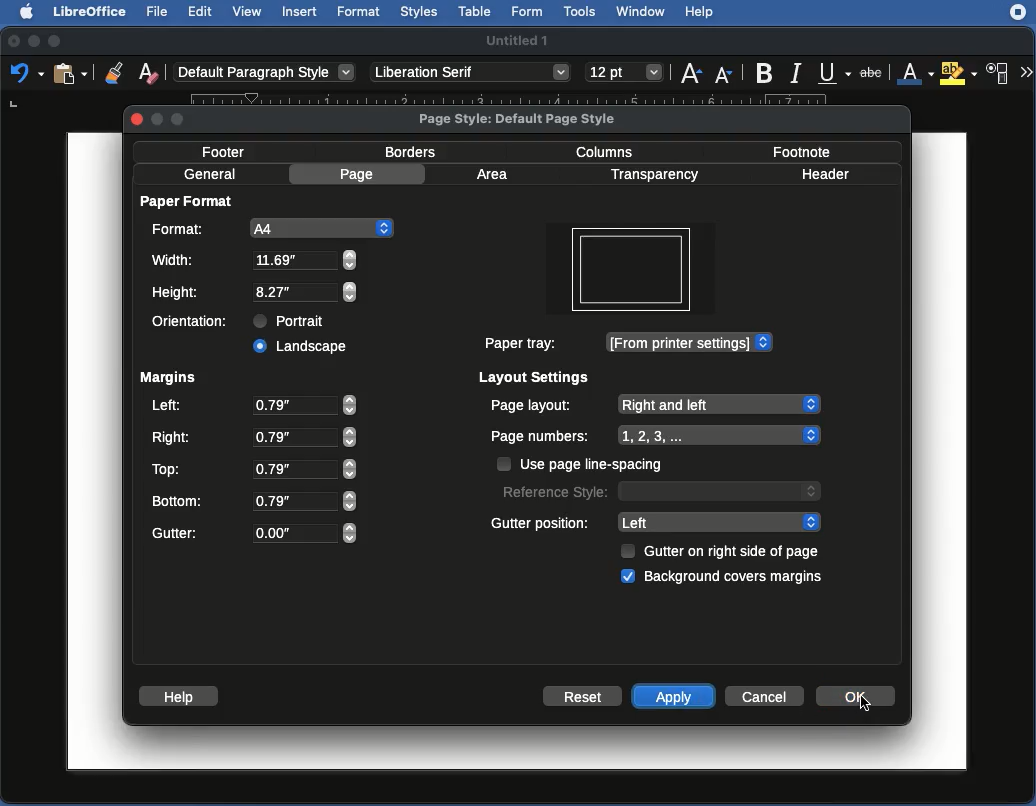 Image resolution: width=1036 pixels, height=806 pixels. I want to click on Size down, so click(725, 73).